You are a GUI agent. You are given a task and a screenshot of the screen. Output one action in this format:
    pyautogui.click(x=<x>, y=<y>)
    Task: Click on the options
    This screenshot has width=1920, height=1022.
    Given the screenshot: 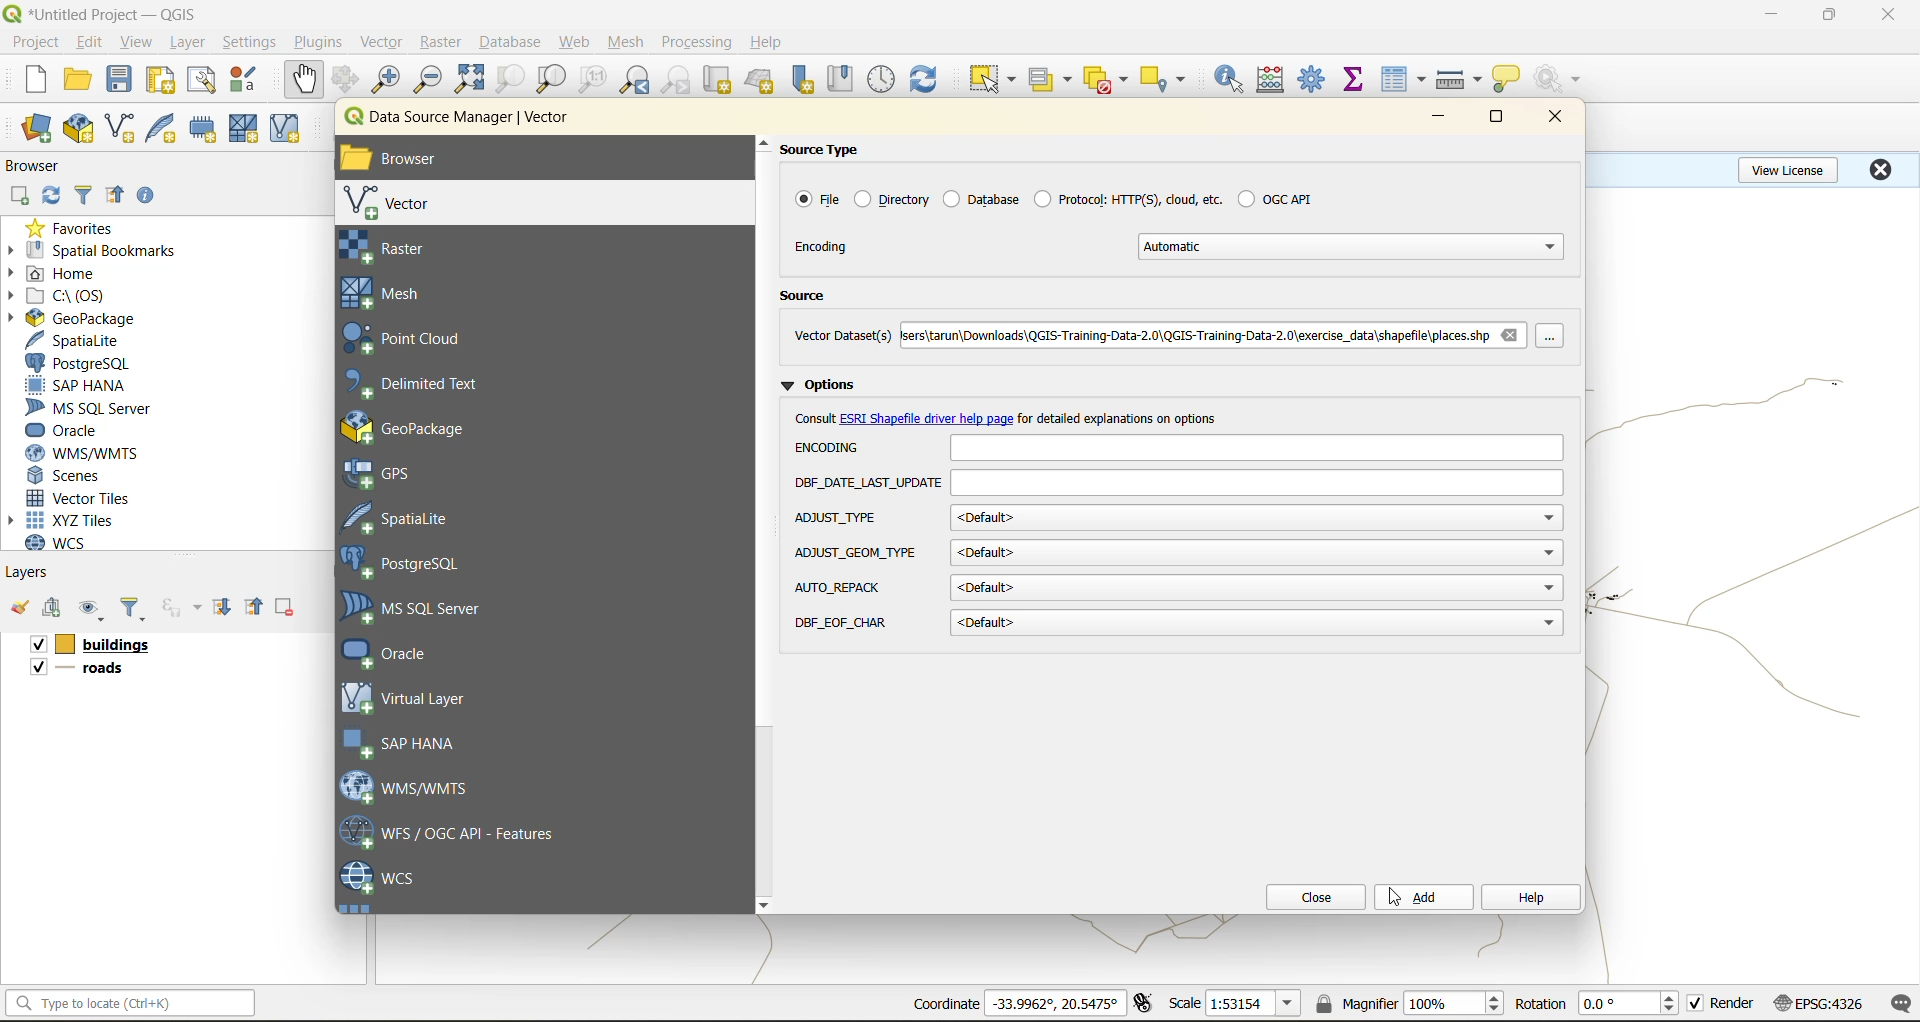 What is the action you would take?
    pyautogui.click(x=824, y=382)
    